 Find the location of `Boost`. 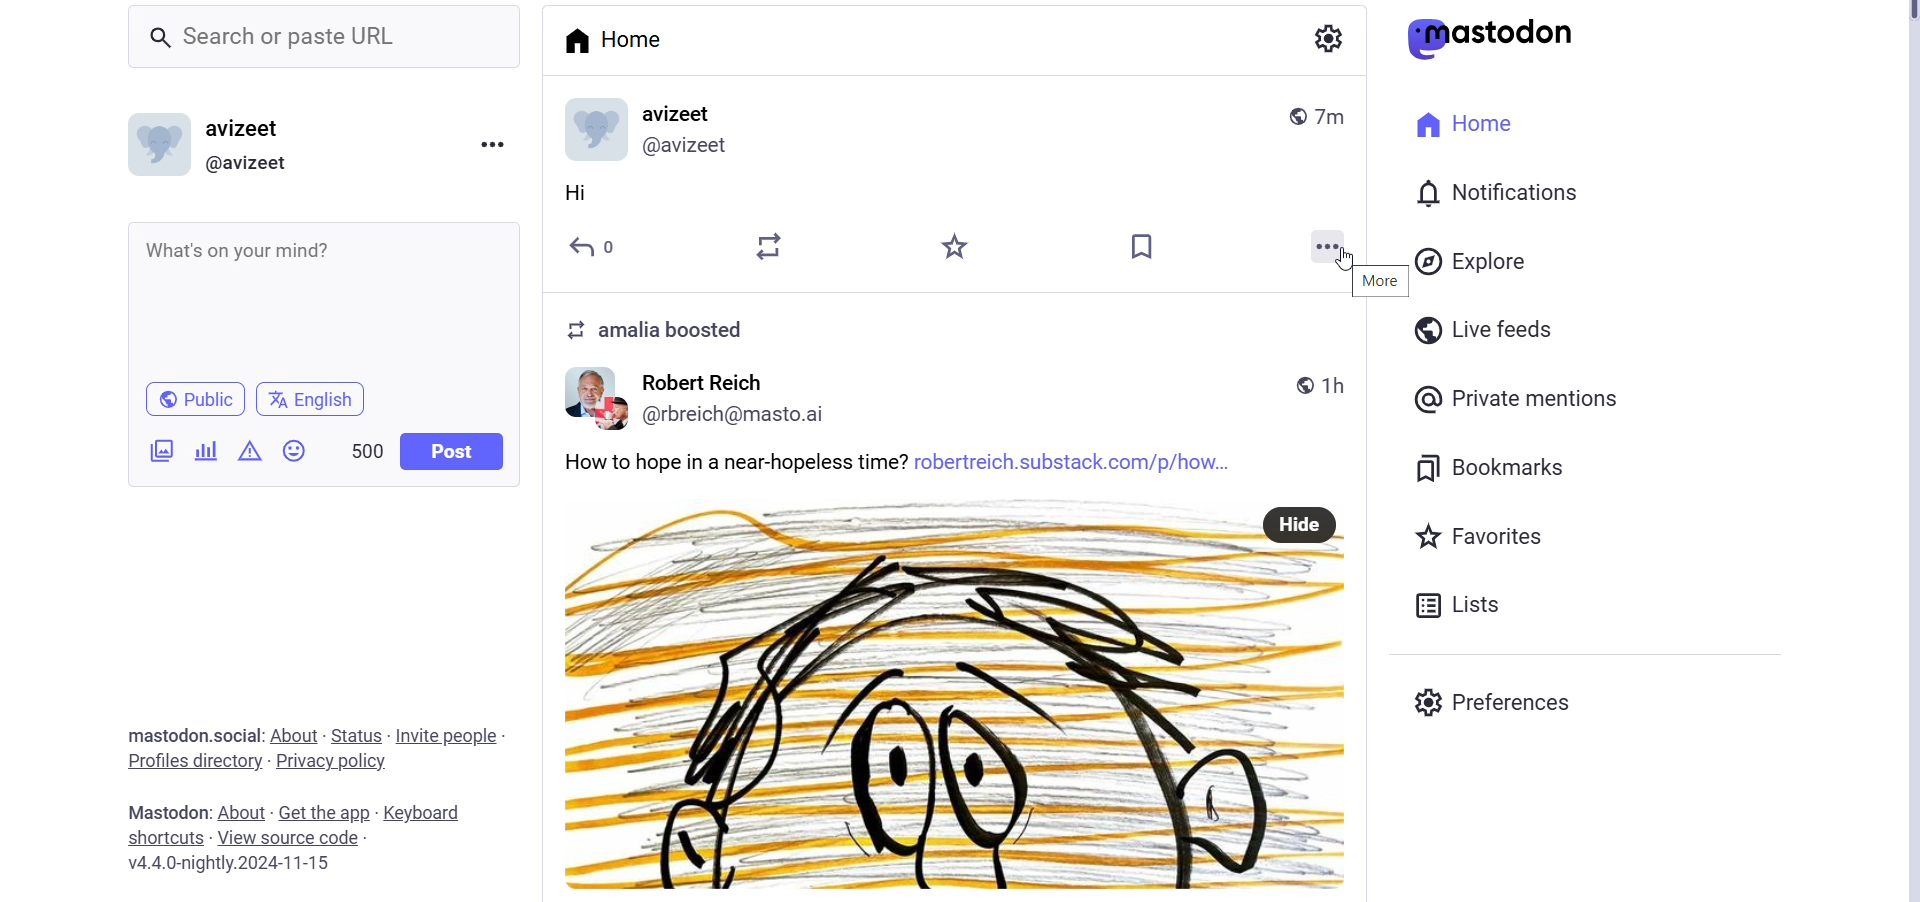

Boost is located at coordinates (770, 245).